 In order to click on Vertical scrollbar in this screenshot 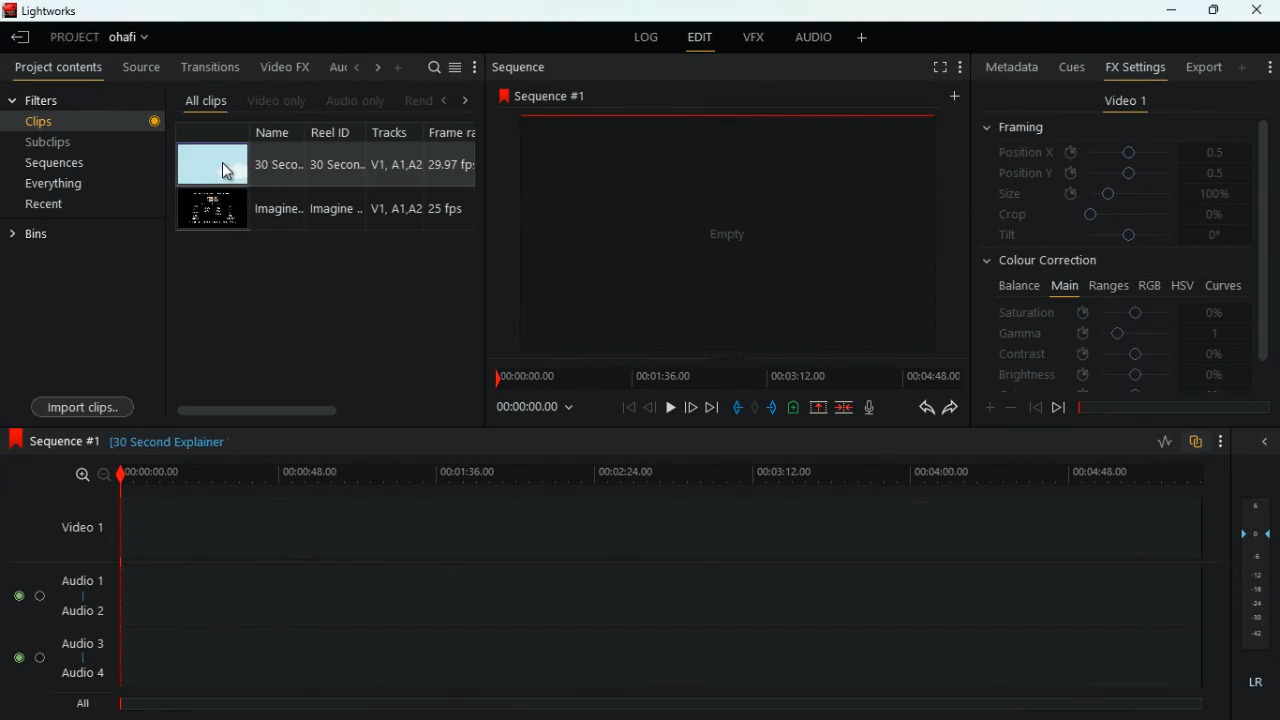, I will do `click(1262, 241)`.